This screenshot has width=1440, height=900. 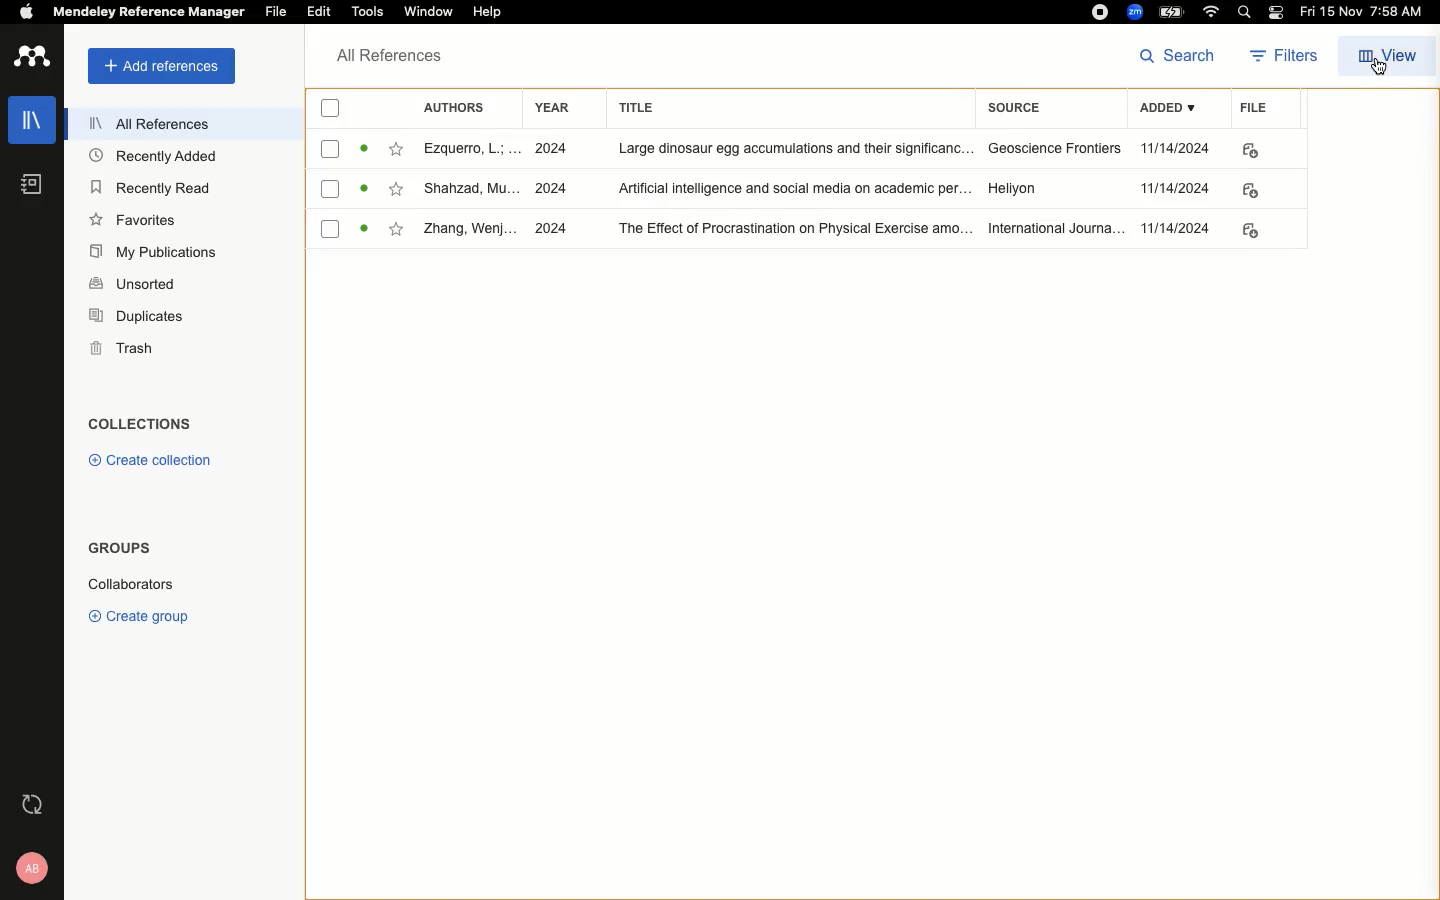 What do you see at coordinates (29, 188) in the screenshot?
I see `Notebook` at bounding box center [29, 188].